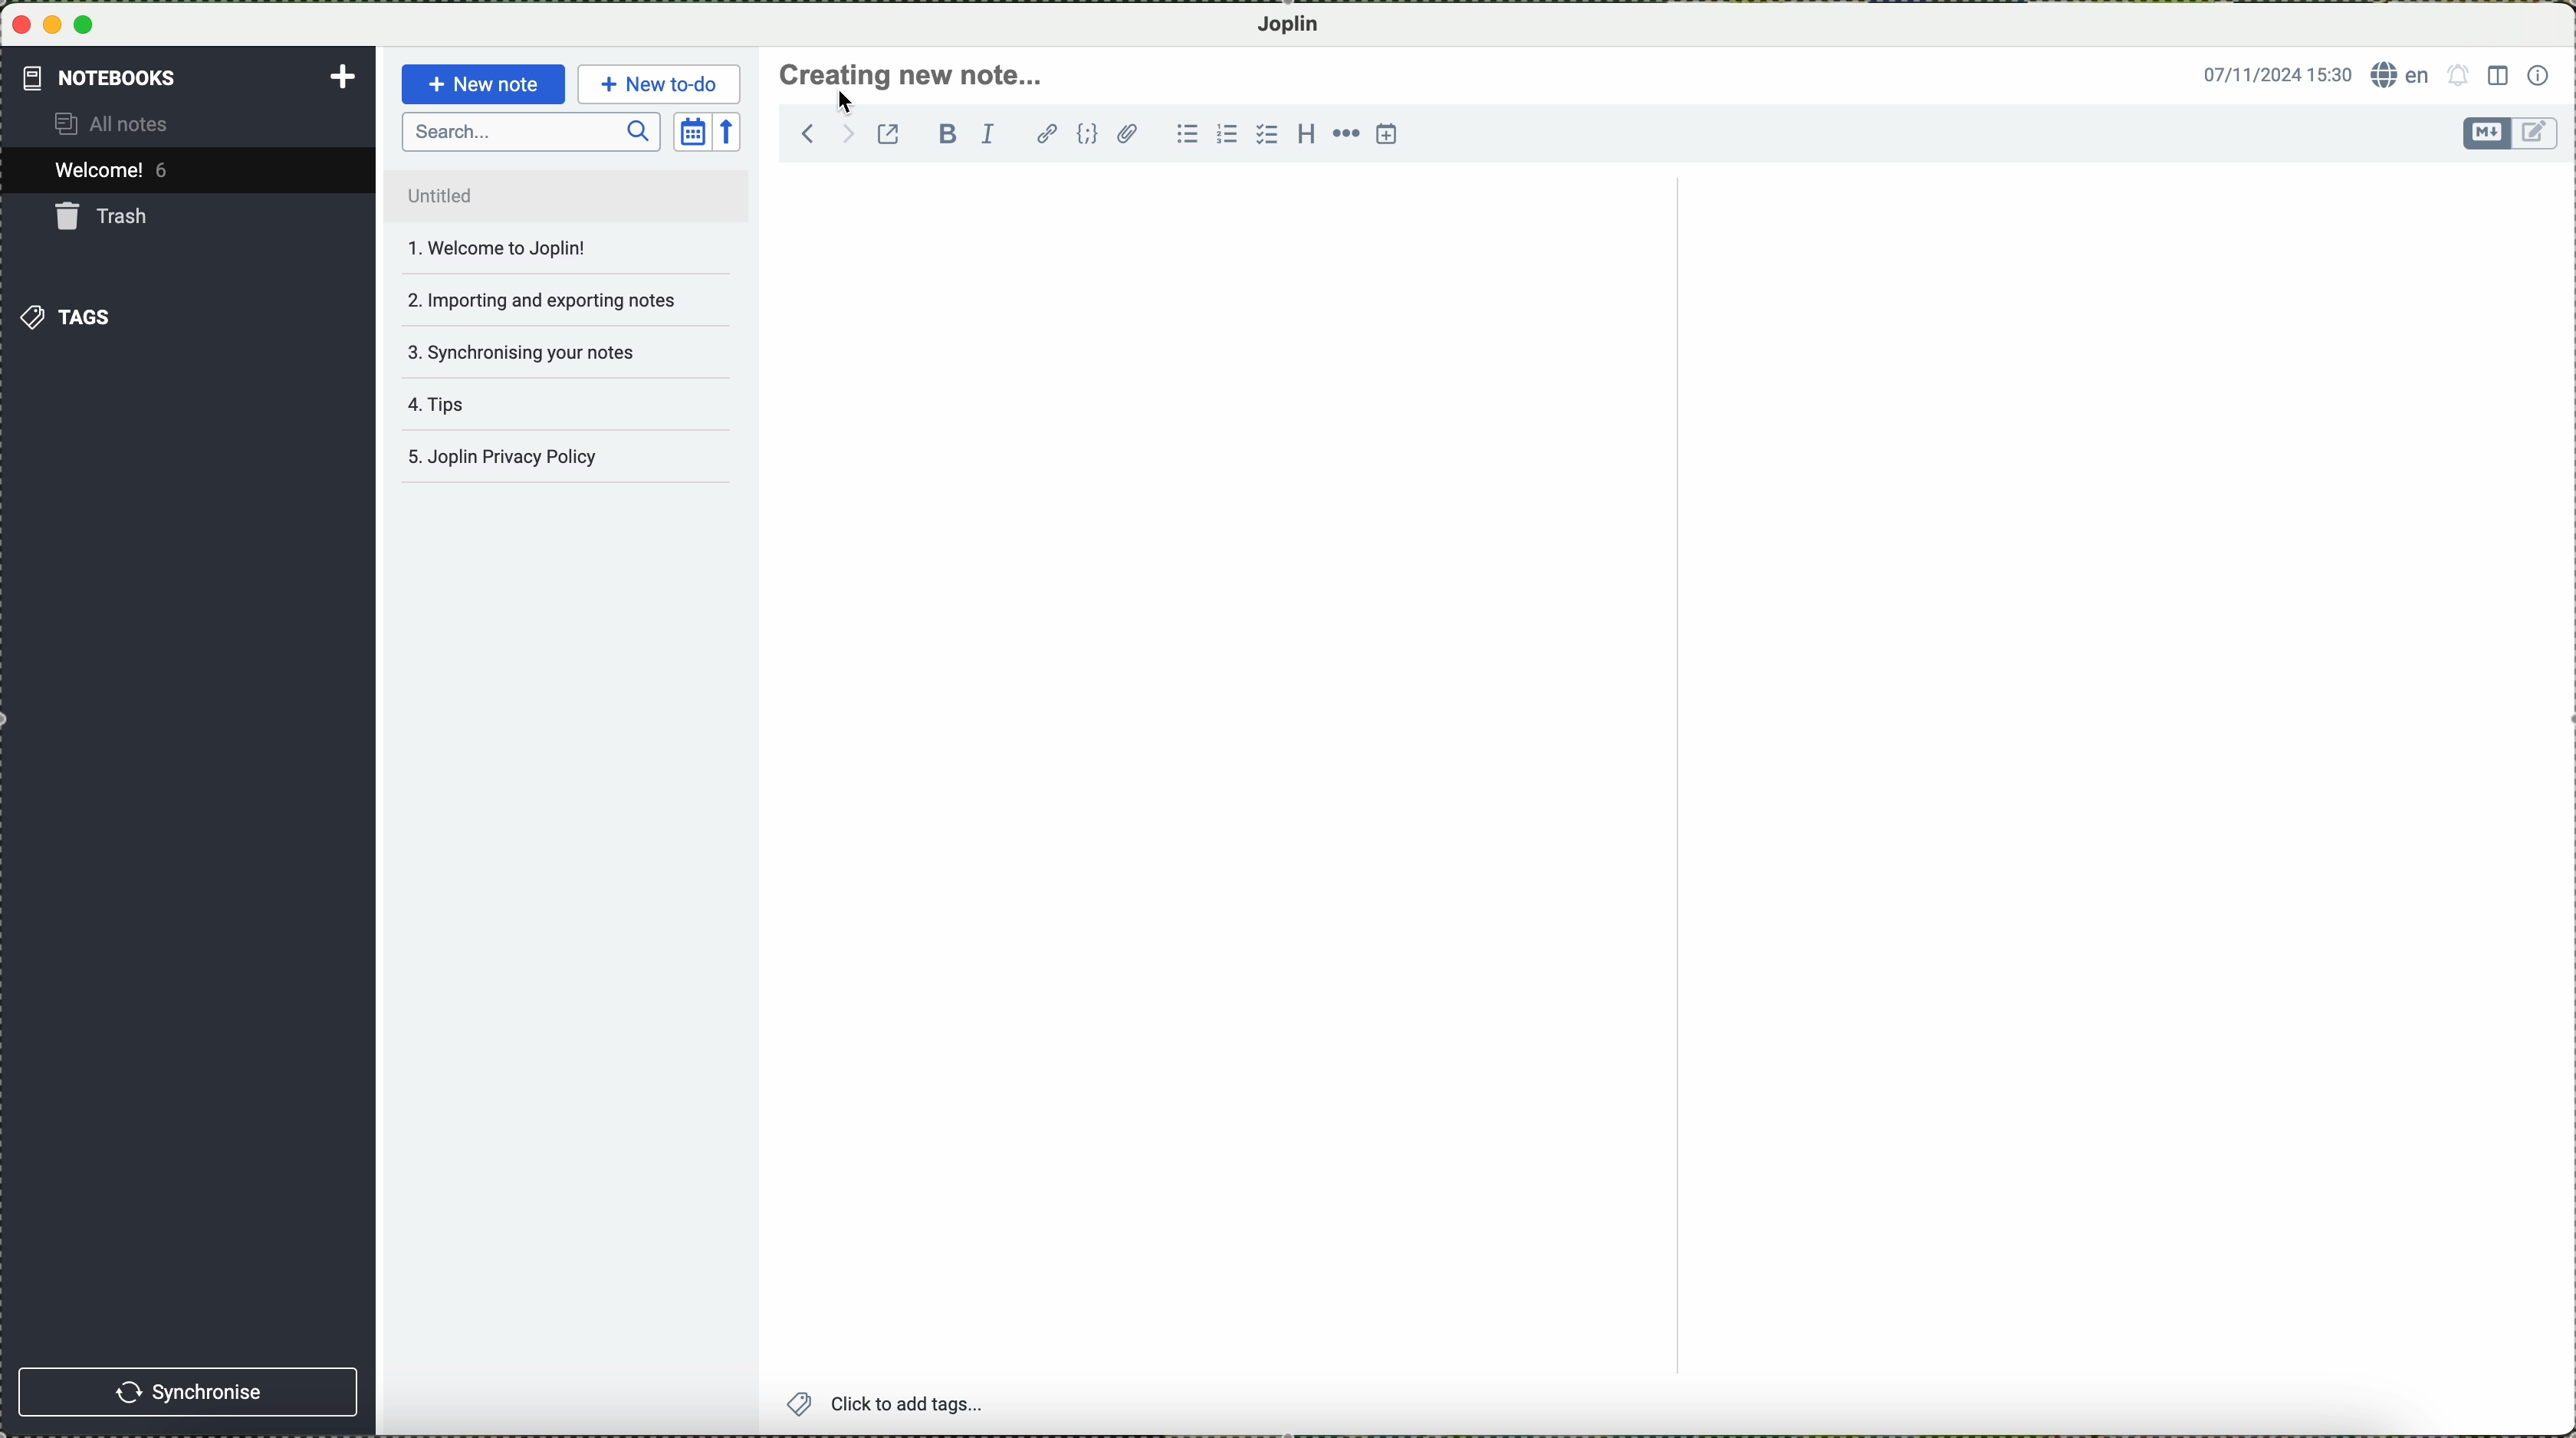 Image resolution: width=2576 pixels, height=1438 pixels. Describe the element at coordinates (89, 25) in the screenshot. I see `maximize` at that location.